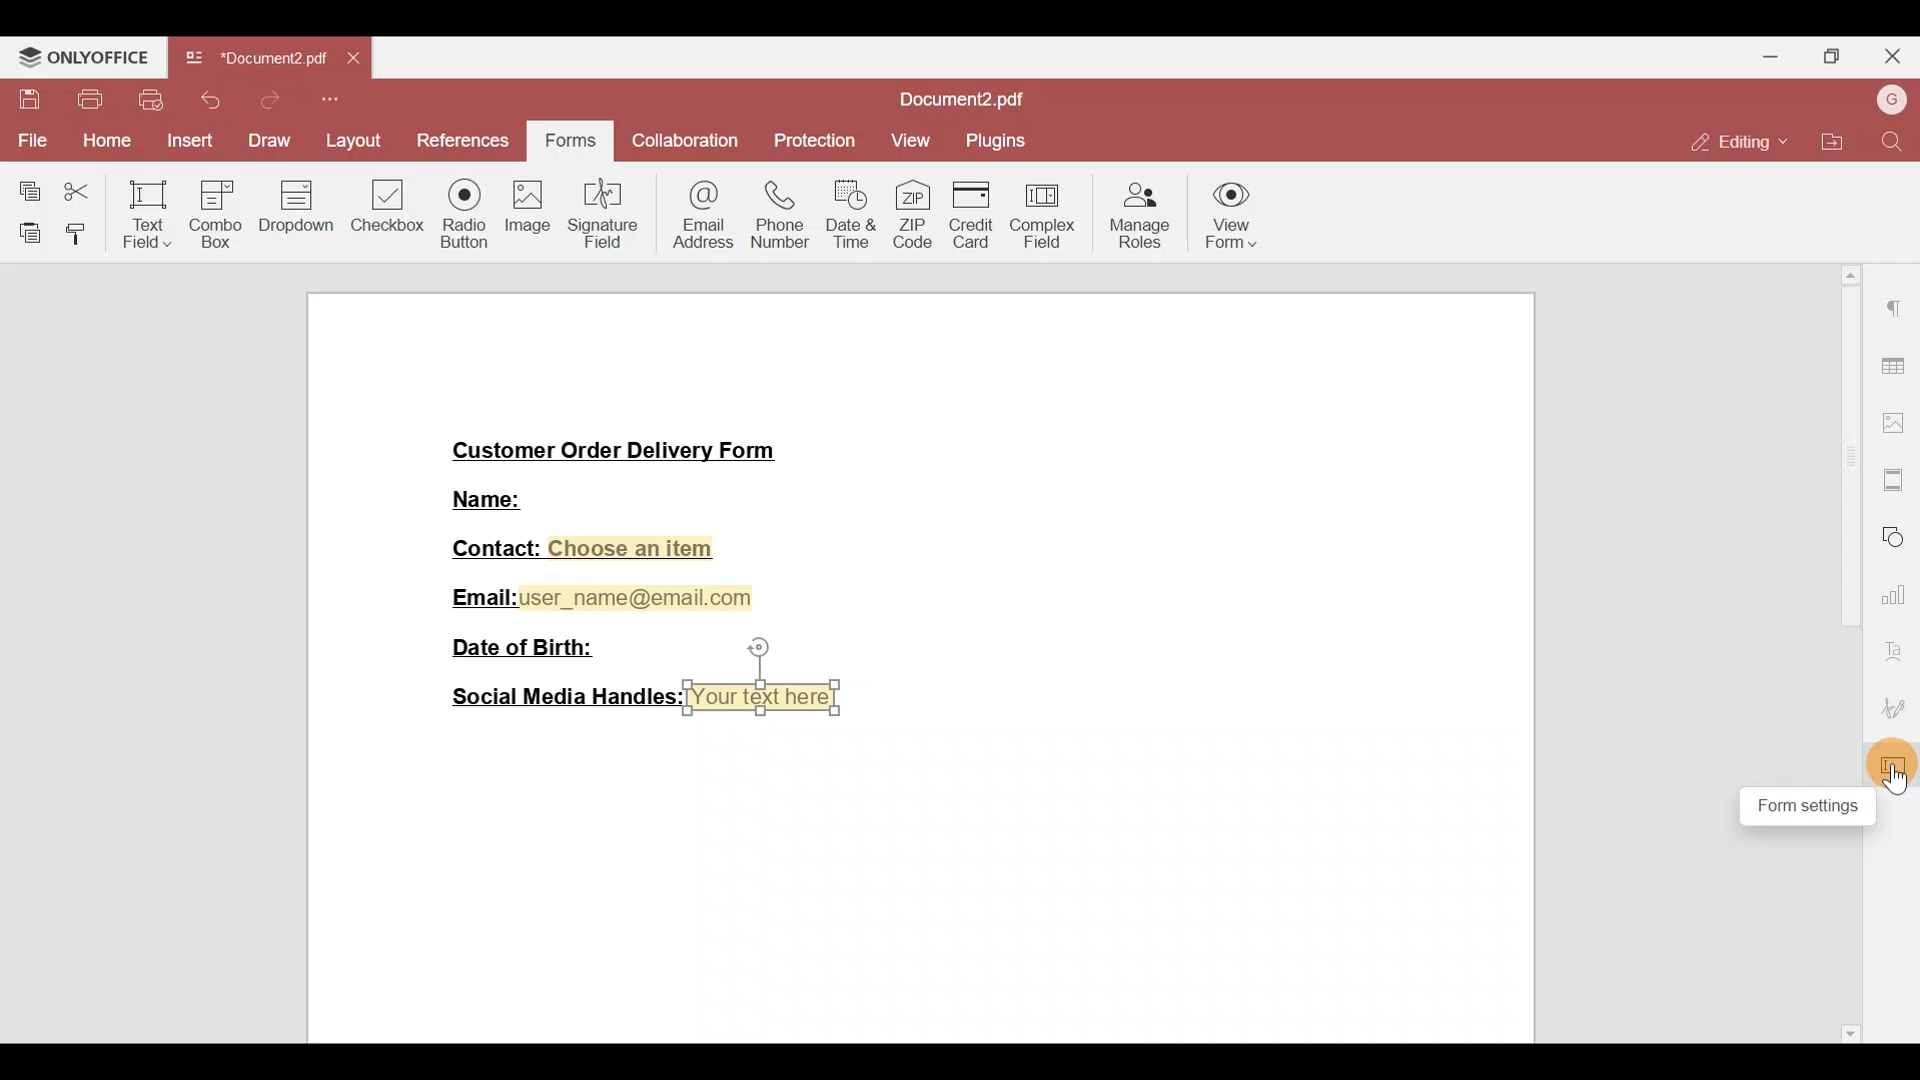 Image resolution: width=1920 pixels, height=1080 pixels. Describe the element at coordinates (1735, 143) in the screenshot. I see `Editing mode` at that location.